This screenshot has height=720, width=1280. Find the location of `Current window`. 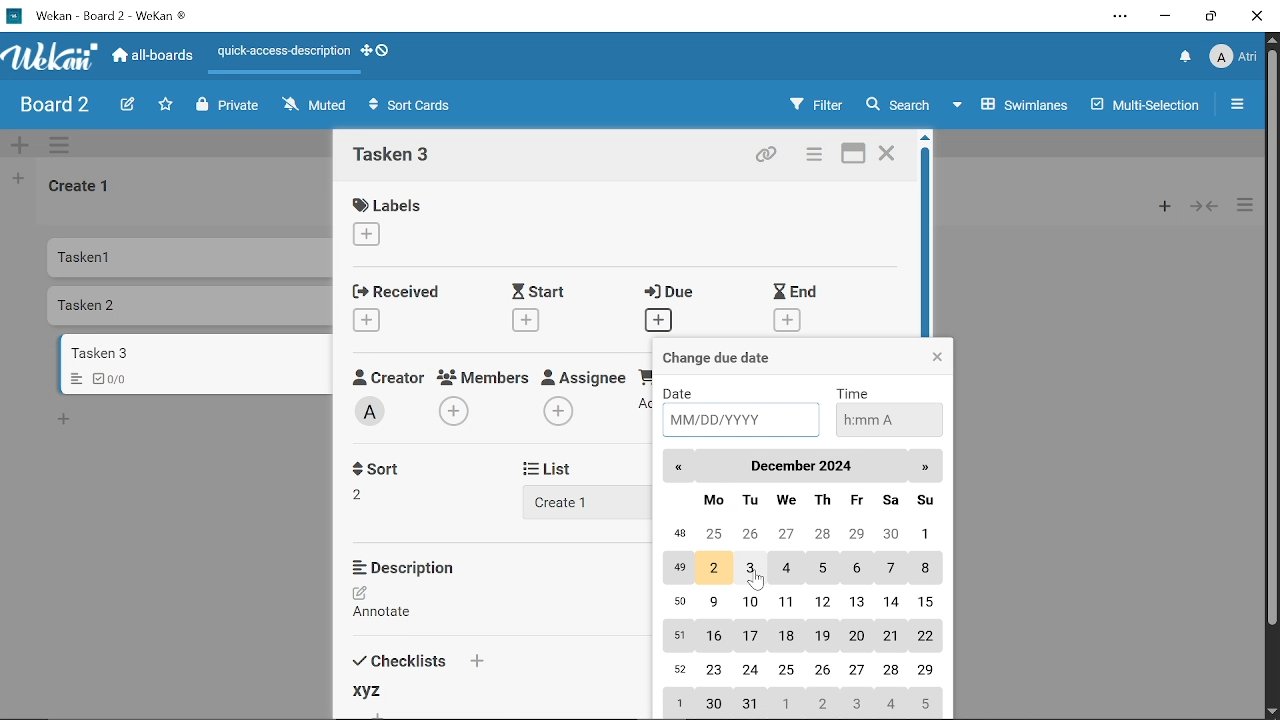

Current window is located at coordinates (102, 15).